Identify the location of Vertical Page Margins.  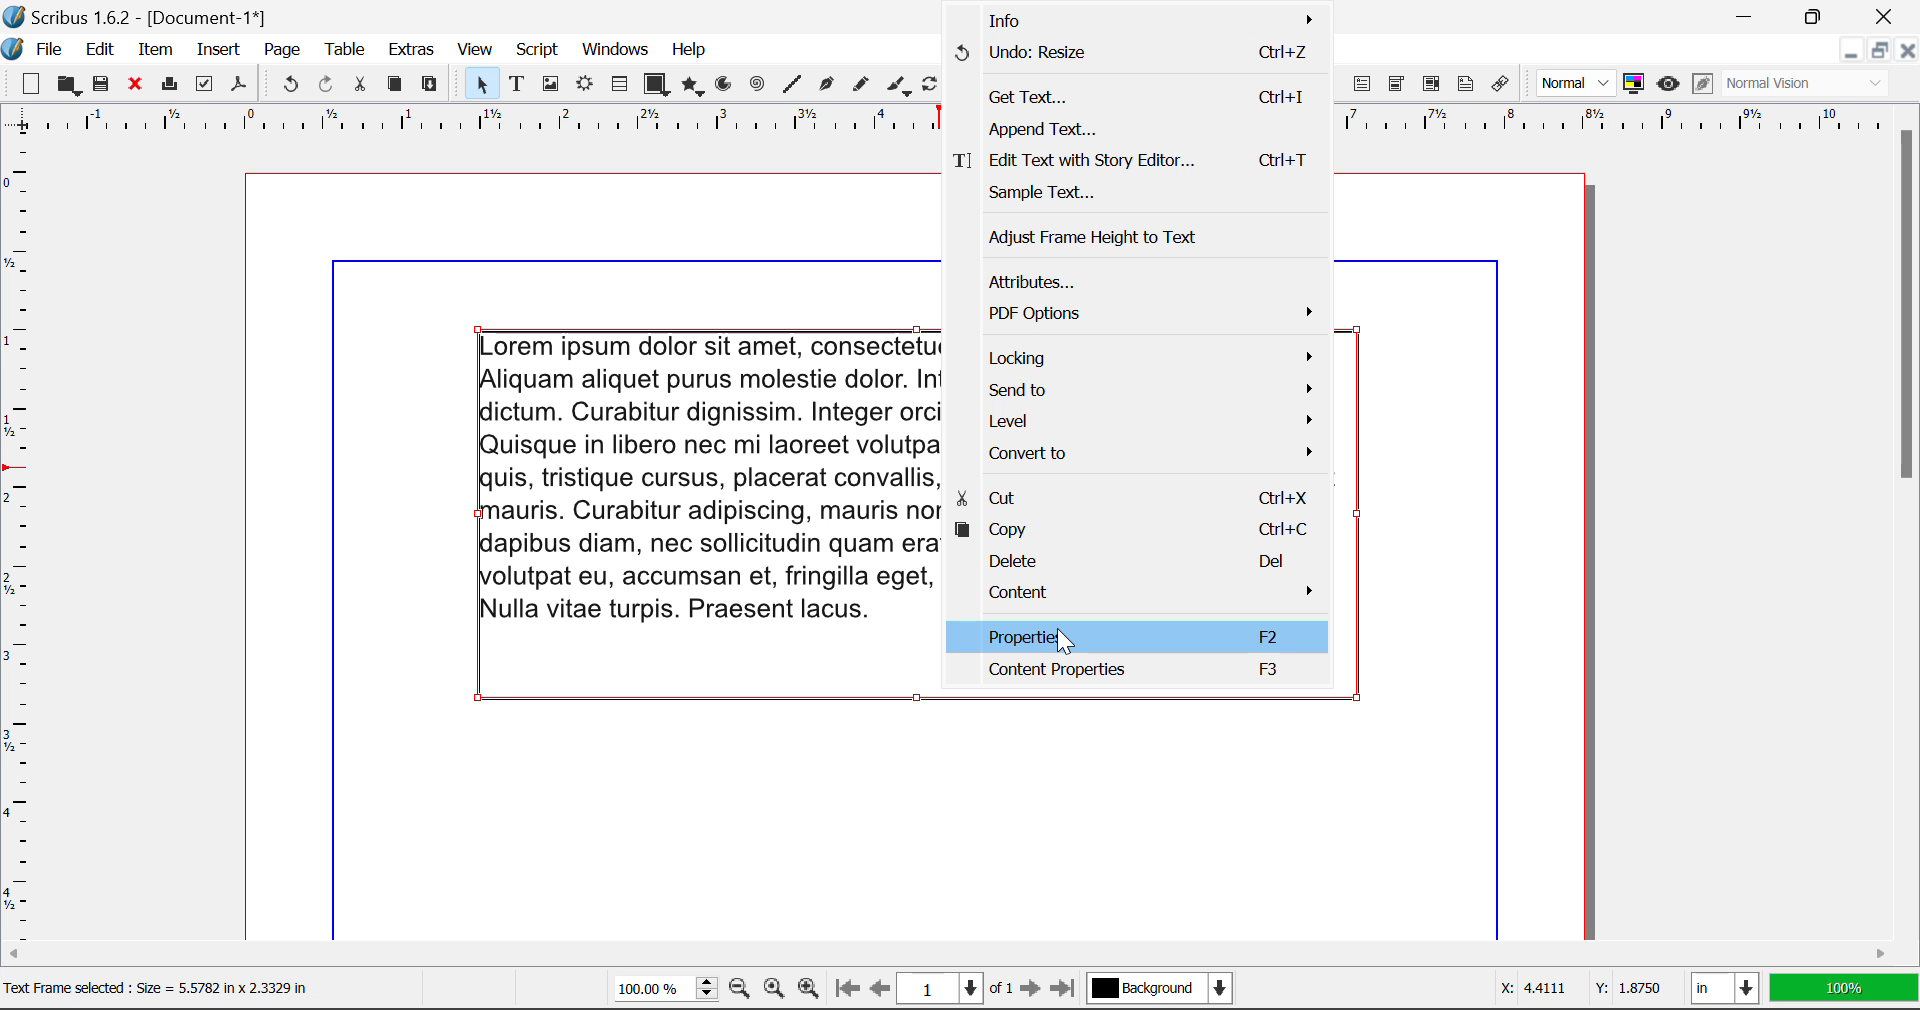
(468, 120).